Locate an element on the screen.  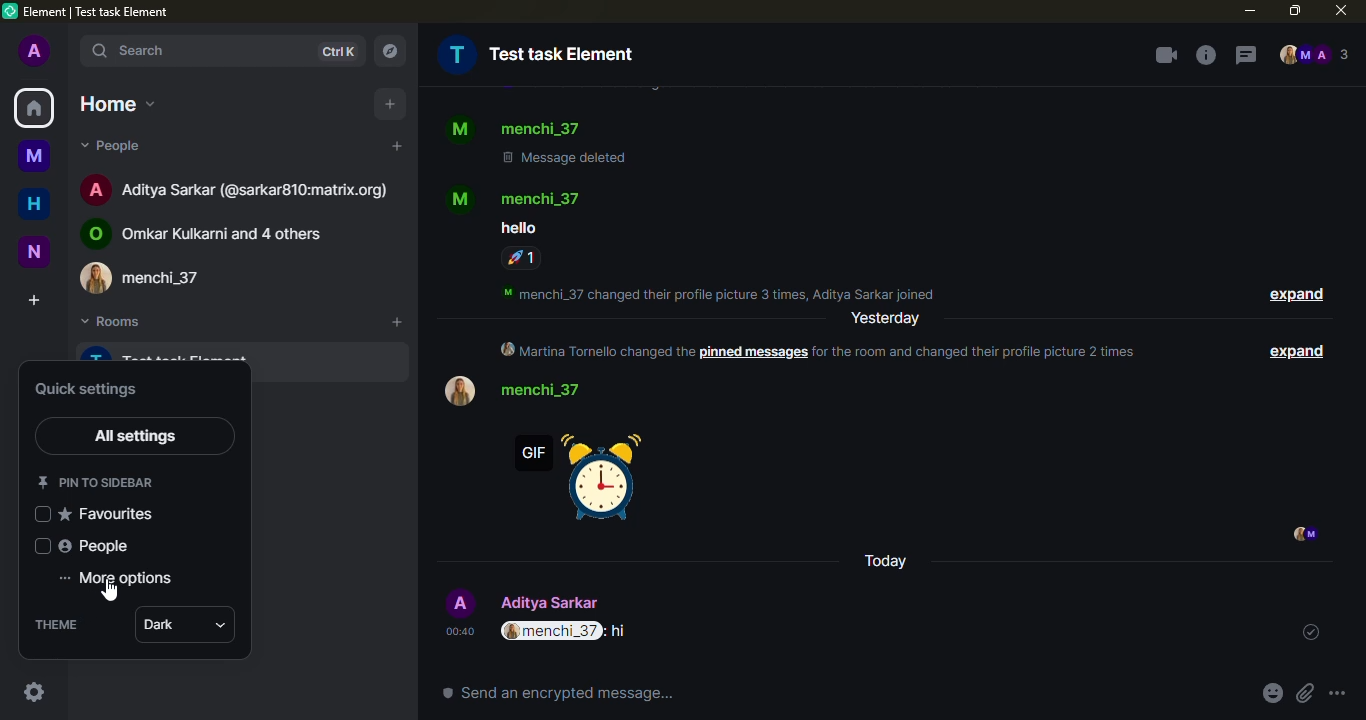
today is located at coordinates (887, 562).